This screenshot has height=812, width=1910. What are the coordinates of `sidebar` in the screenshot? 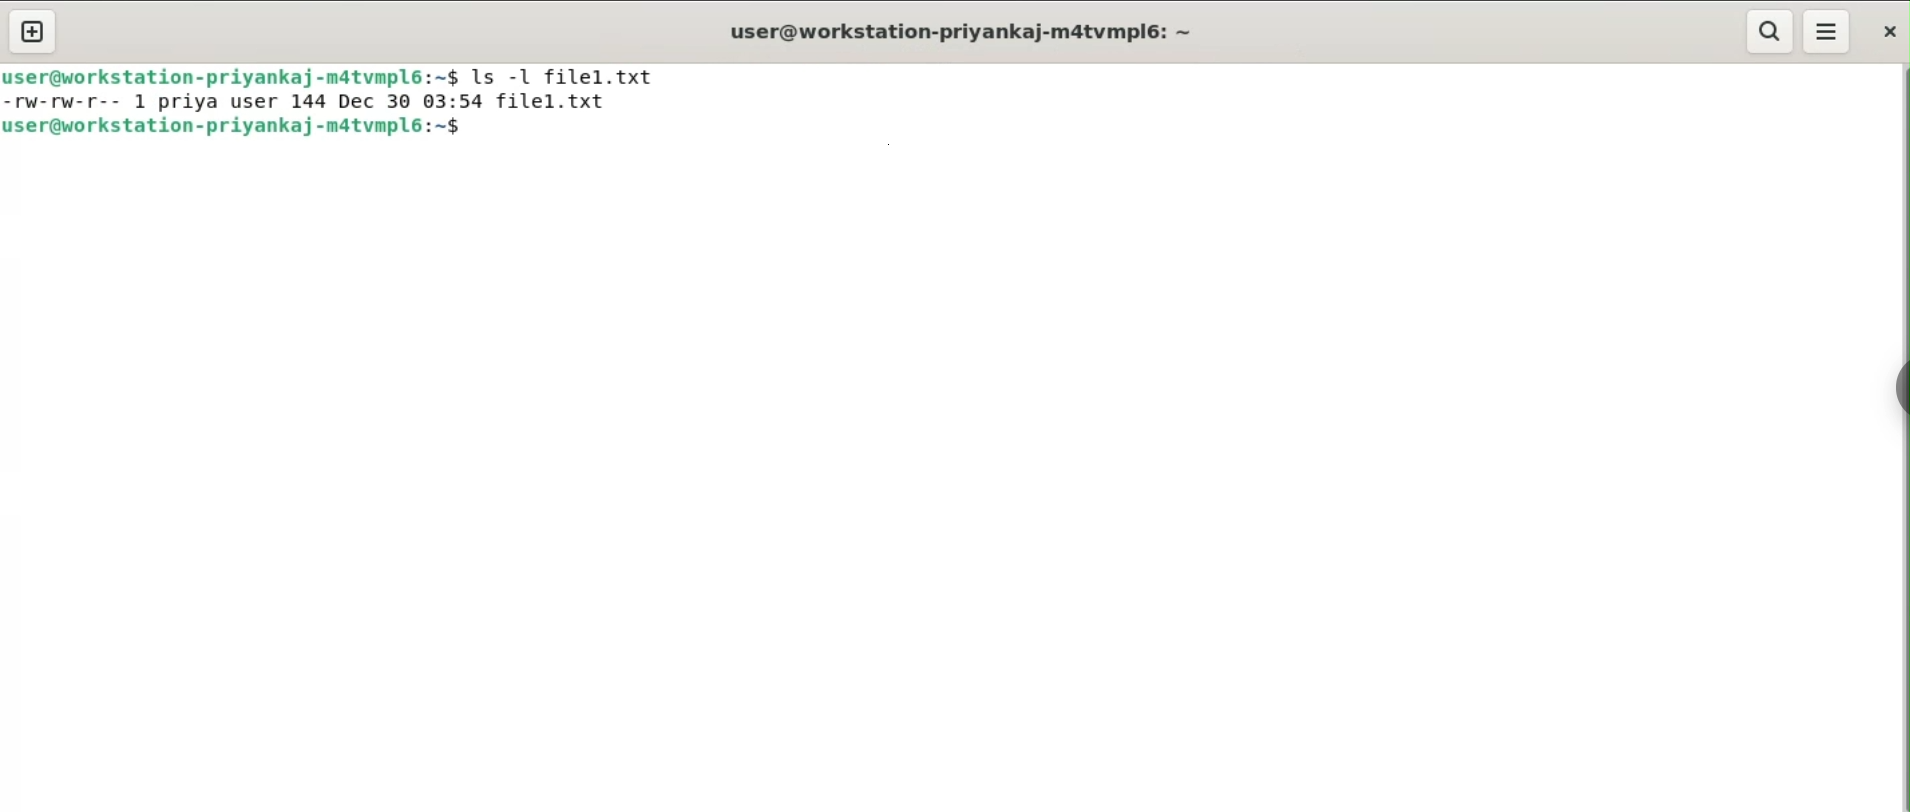 It's located at (1900, 390).